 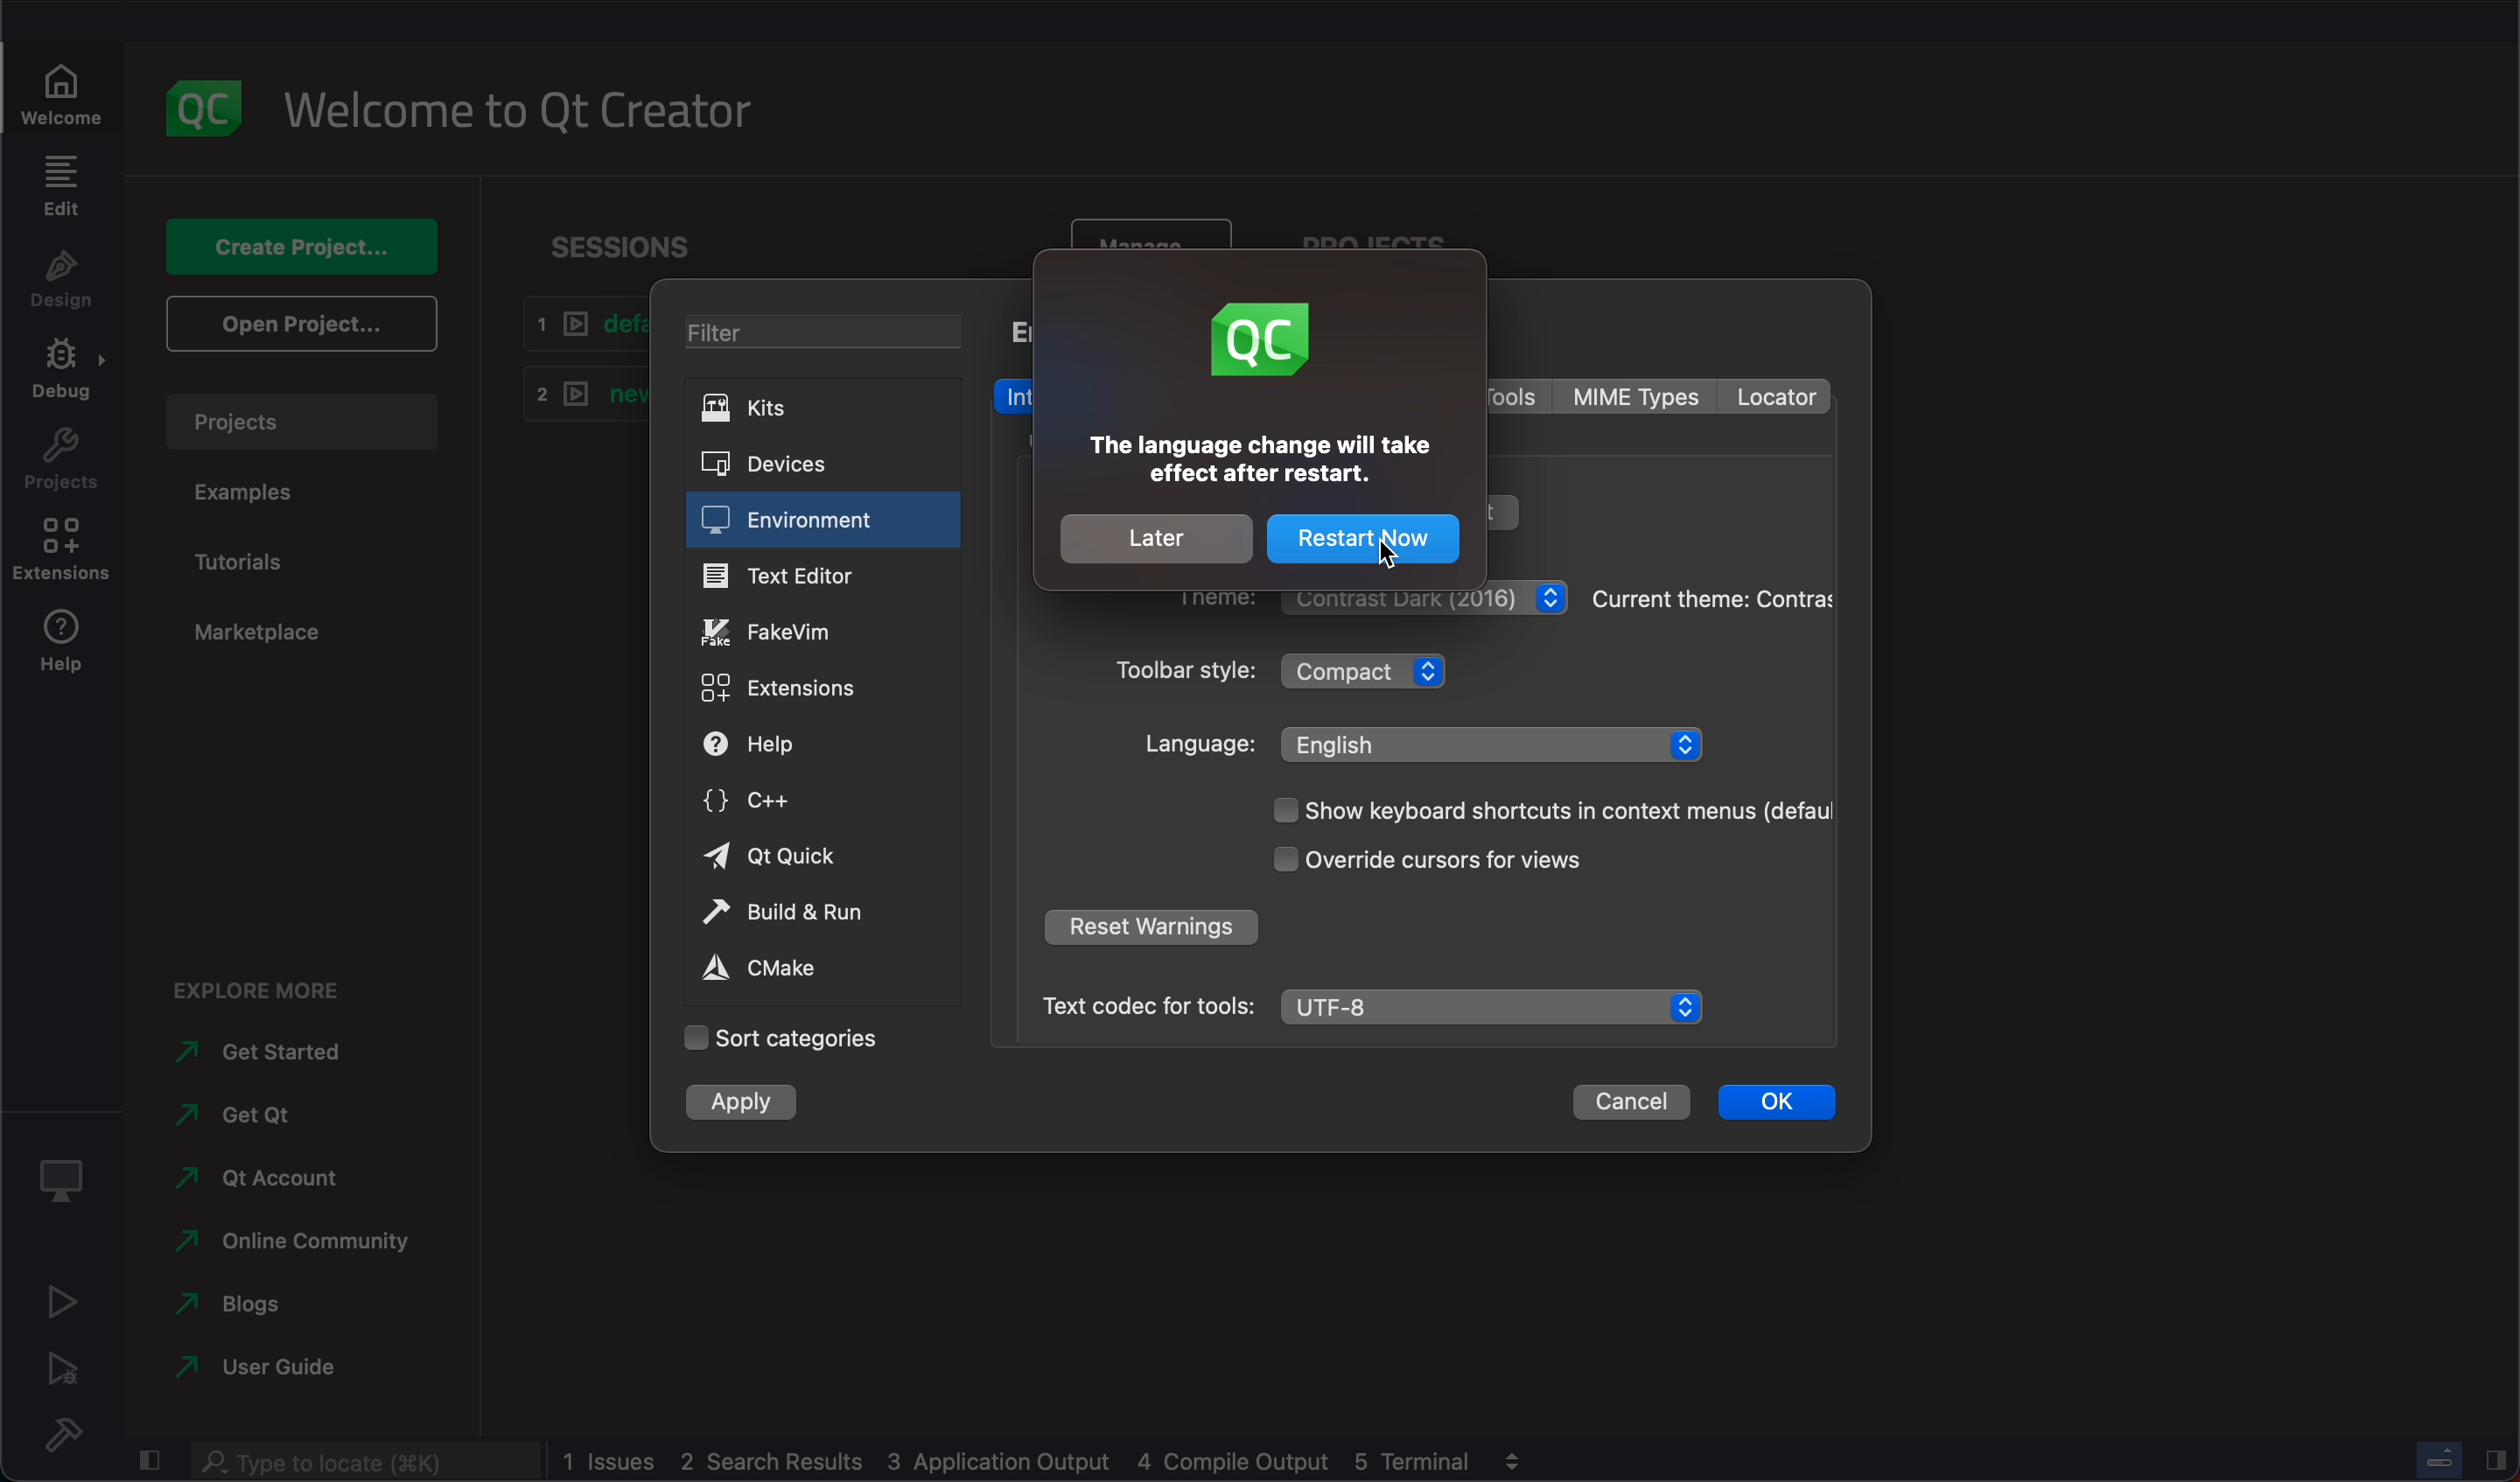 What do you see at coordinates (1138, 1005) in the screenshot?
I see `Text codec for tools` at bounding box center [1138, 1005].